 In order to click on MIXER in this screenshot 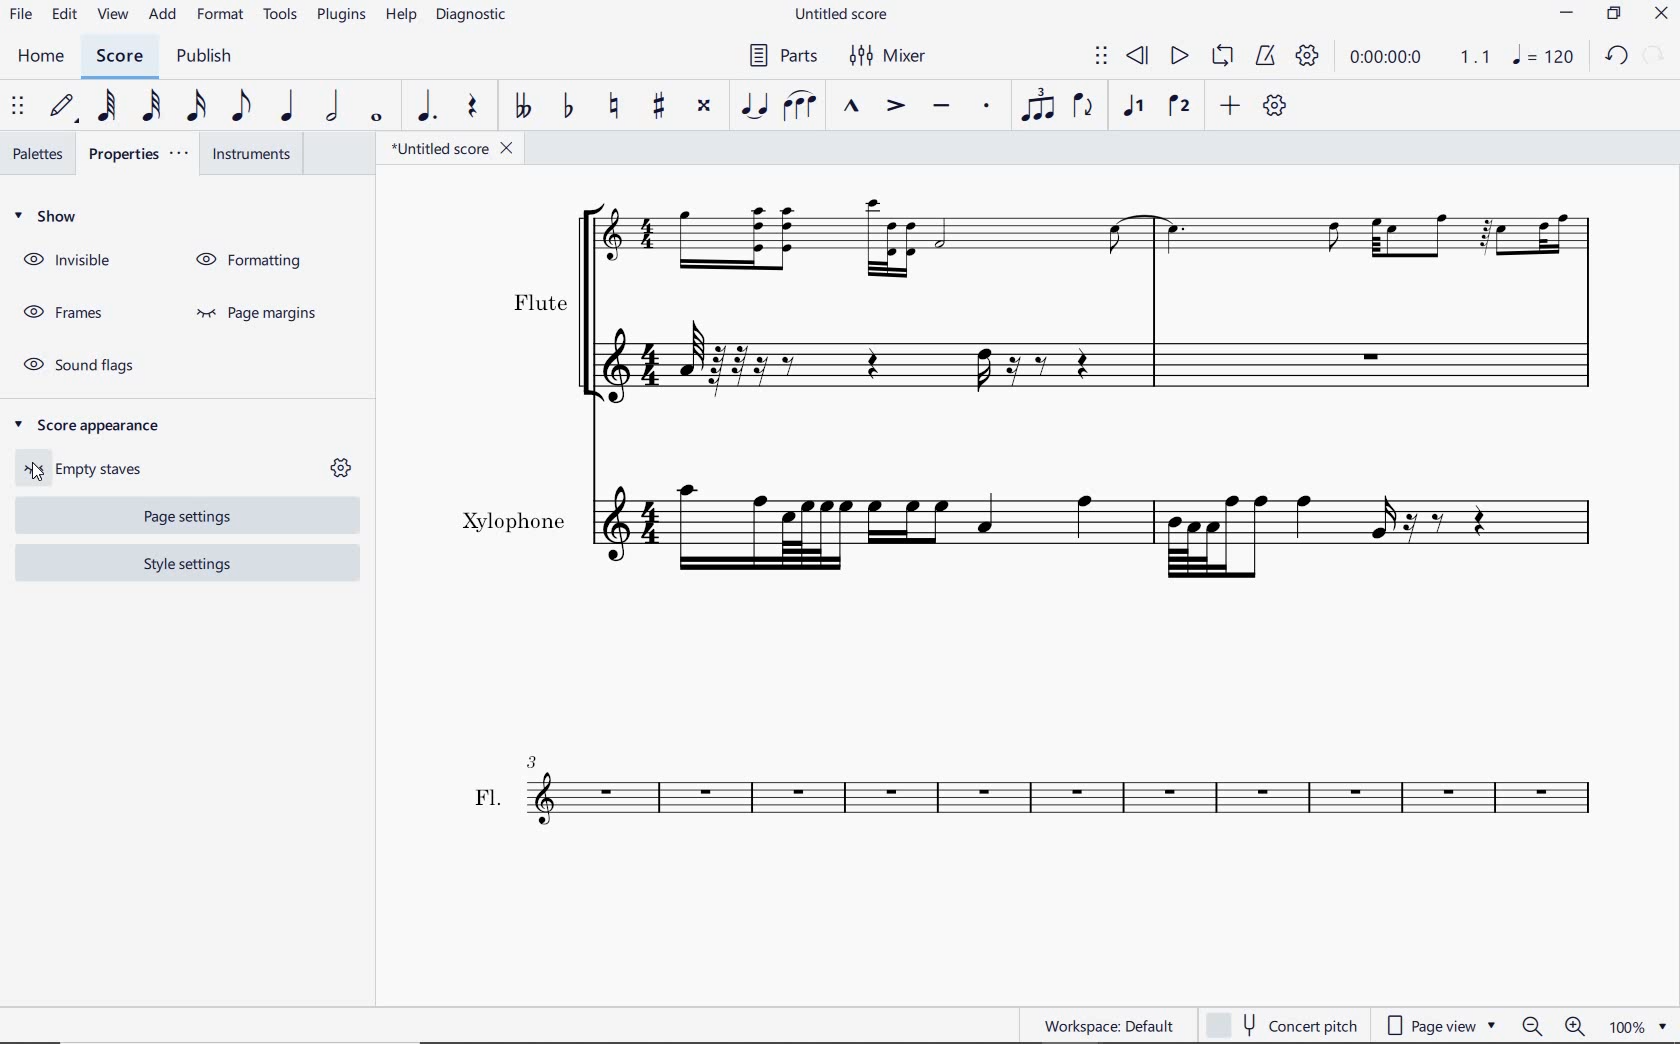, I will do `click(884, 56)`.